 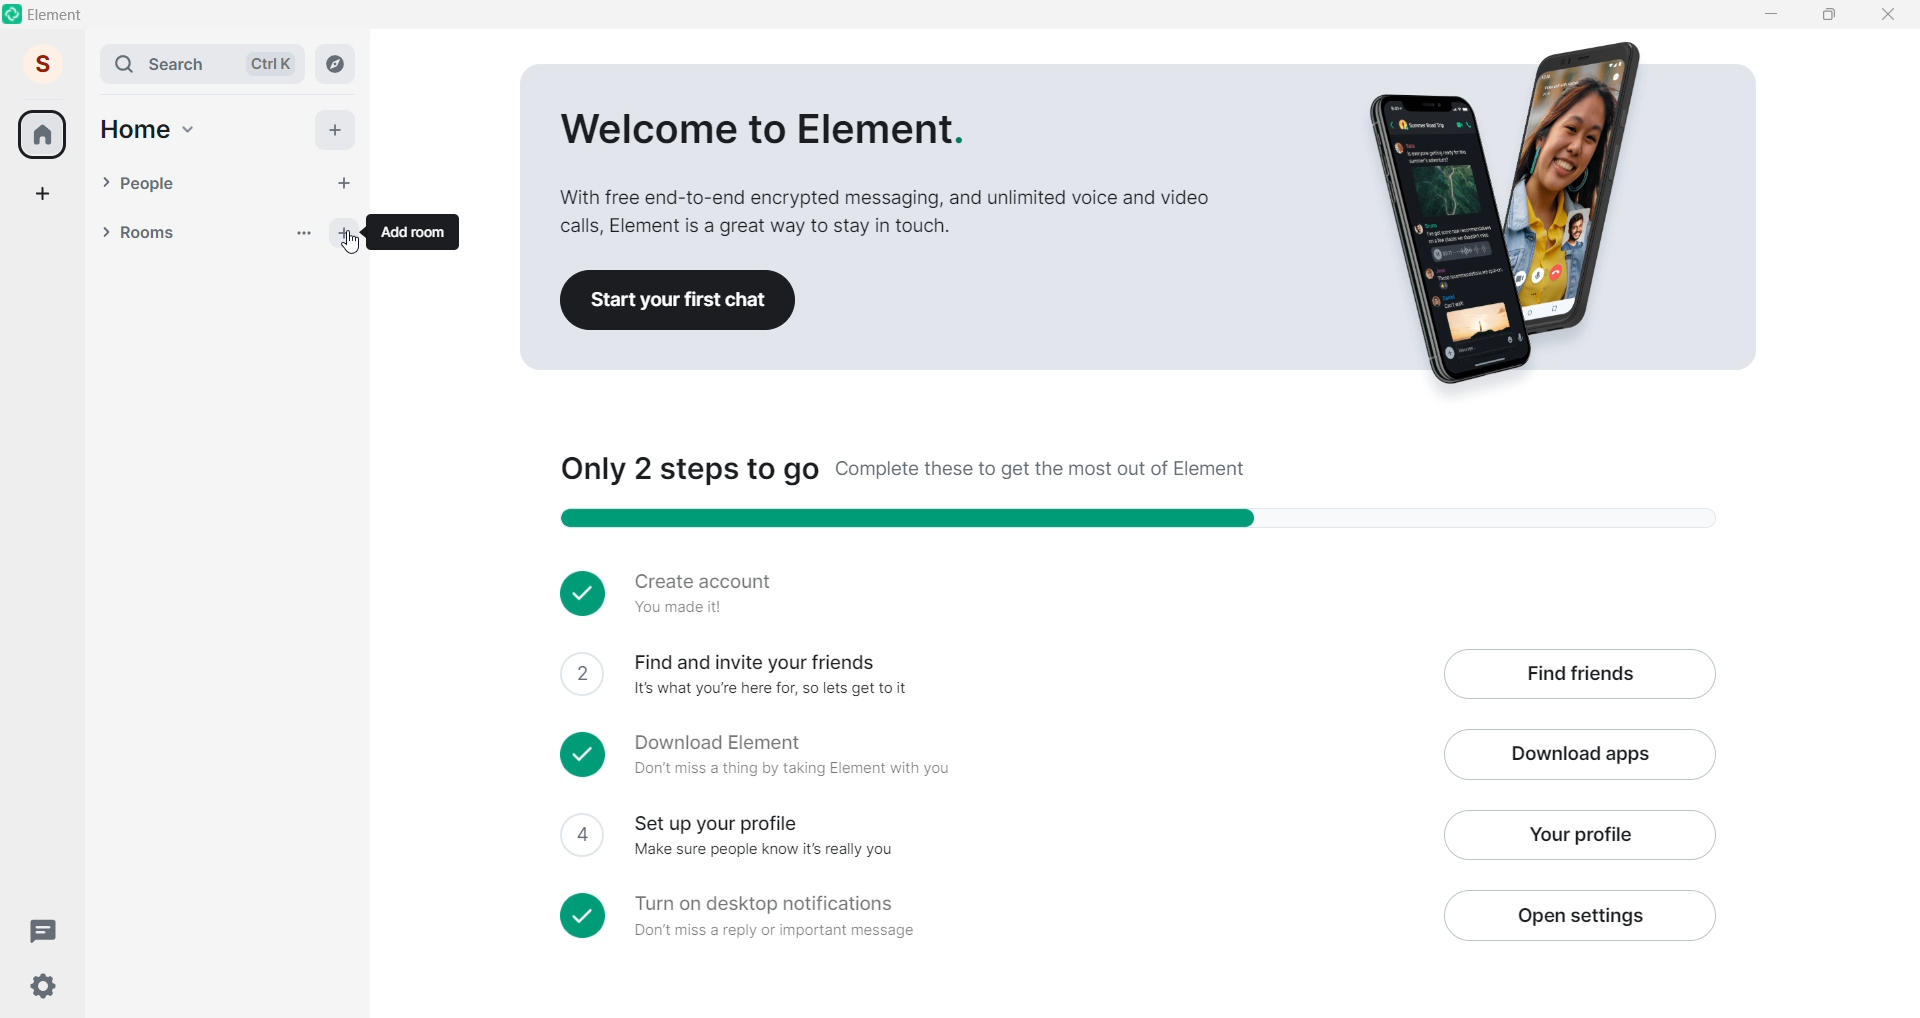 I want to click on Start your first chat, so click(x=680, y=298).